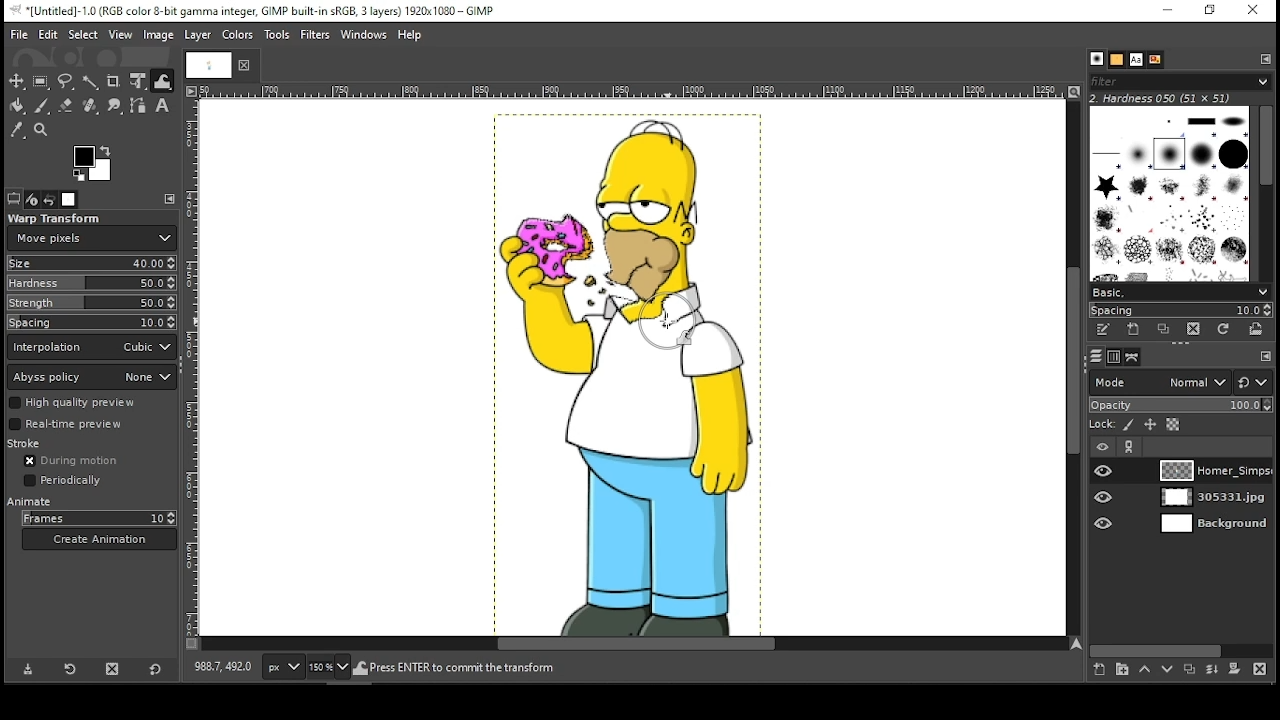 The image size is (1280, 720). What do you see at coordinates (246, 65) in the screenshot?
I see `close` at bounding box center [246, 65].